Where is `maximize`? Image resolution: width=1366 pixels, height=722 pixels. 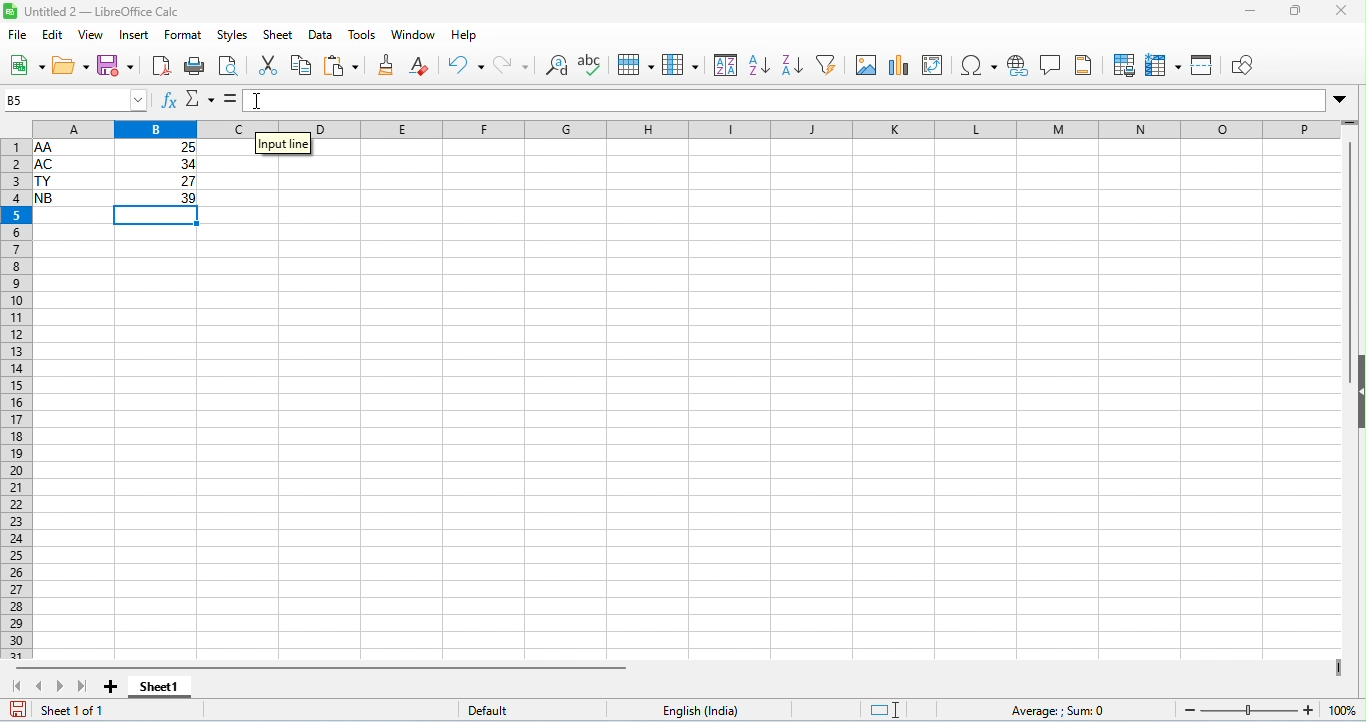
maximize is located at coordinates (1296, 12).